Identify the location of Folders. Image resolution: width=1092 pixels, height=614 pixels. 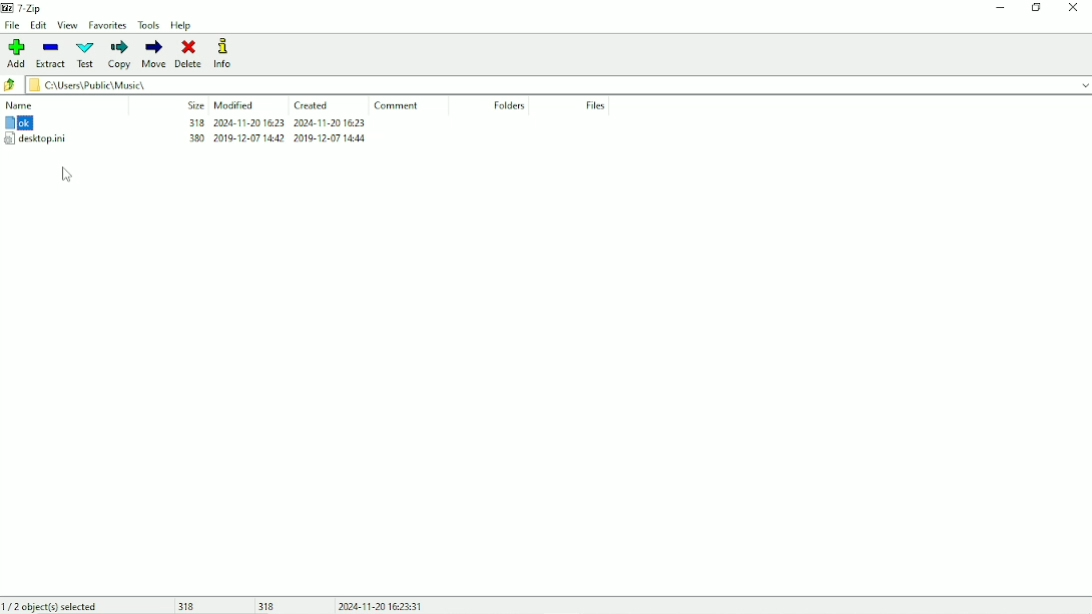
(509, 106).